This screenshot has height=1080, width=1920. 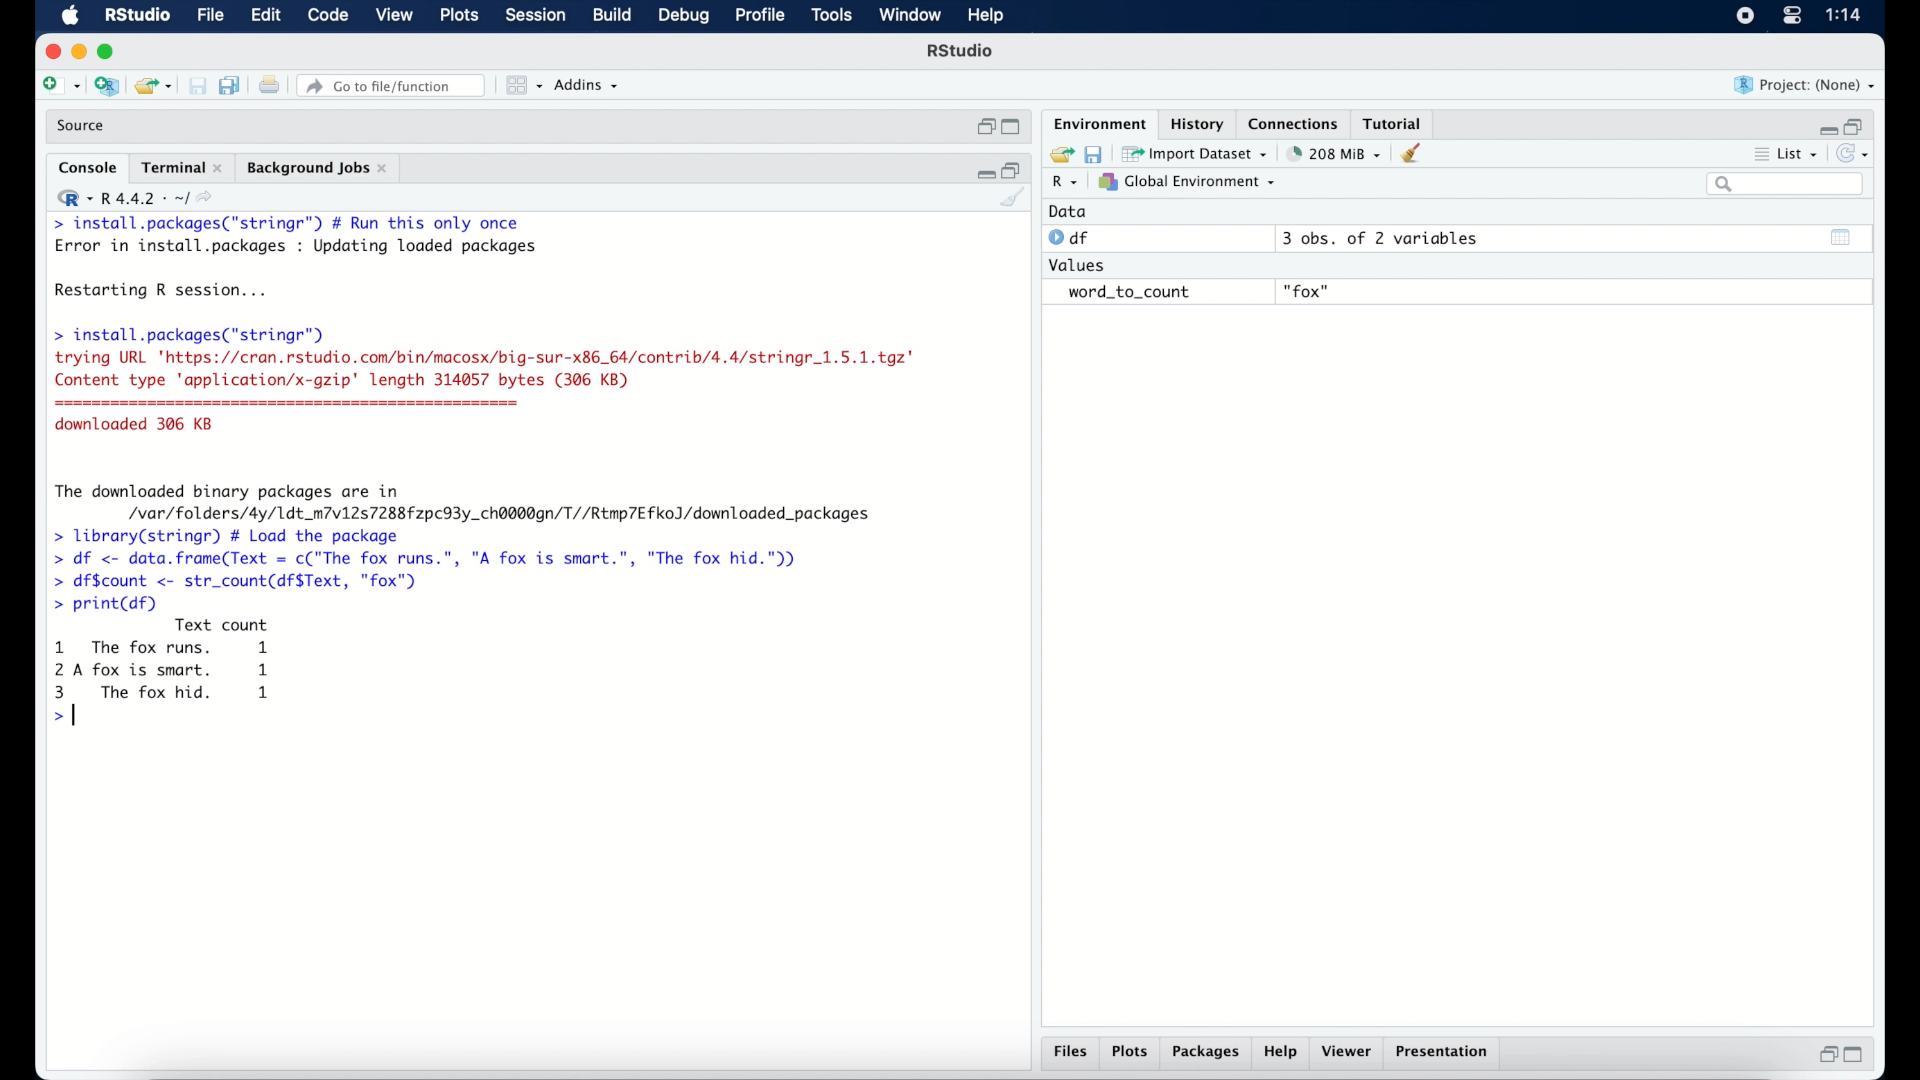 What do you see at coordinates (1187, 181) in the screenshot?
I see `global environment` at bounding box center [1187, 181].